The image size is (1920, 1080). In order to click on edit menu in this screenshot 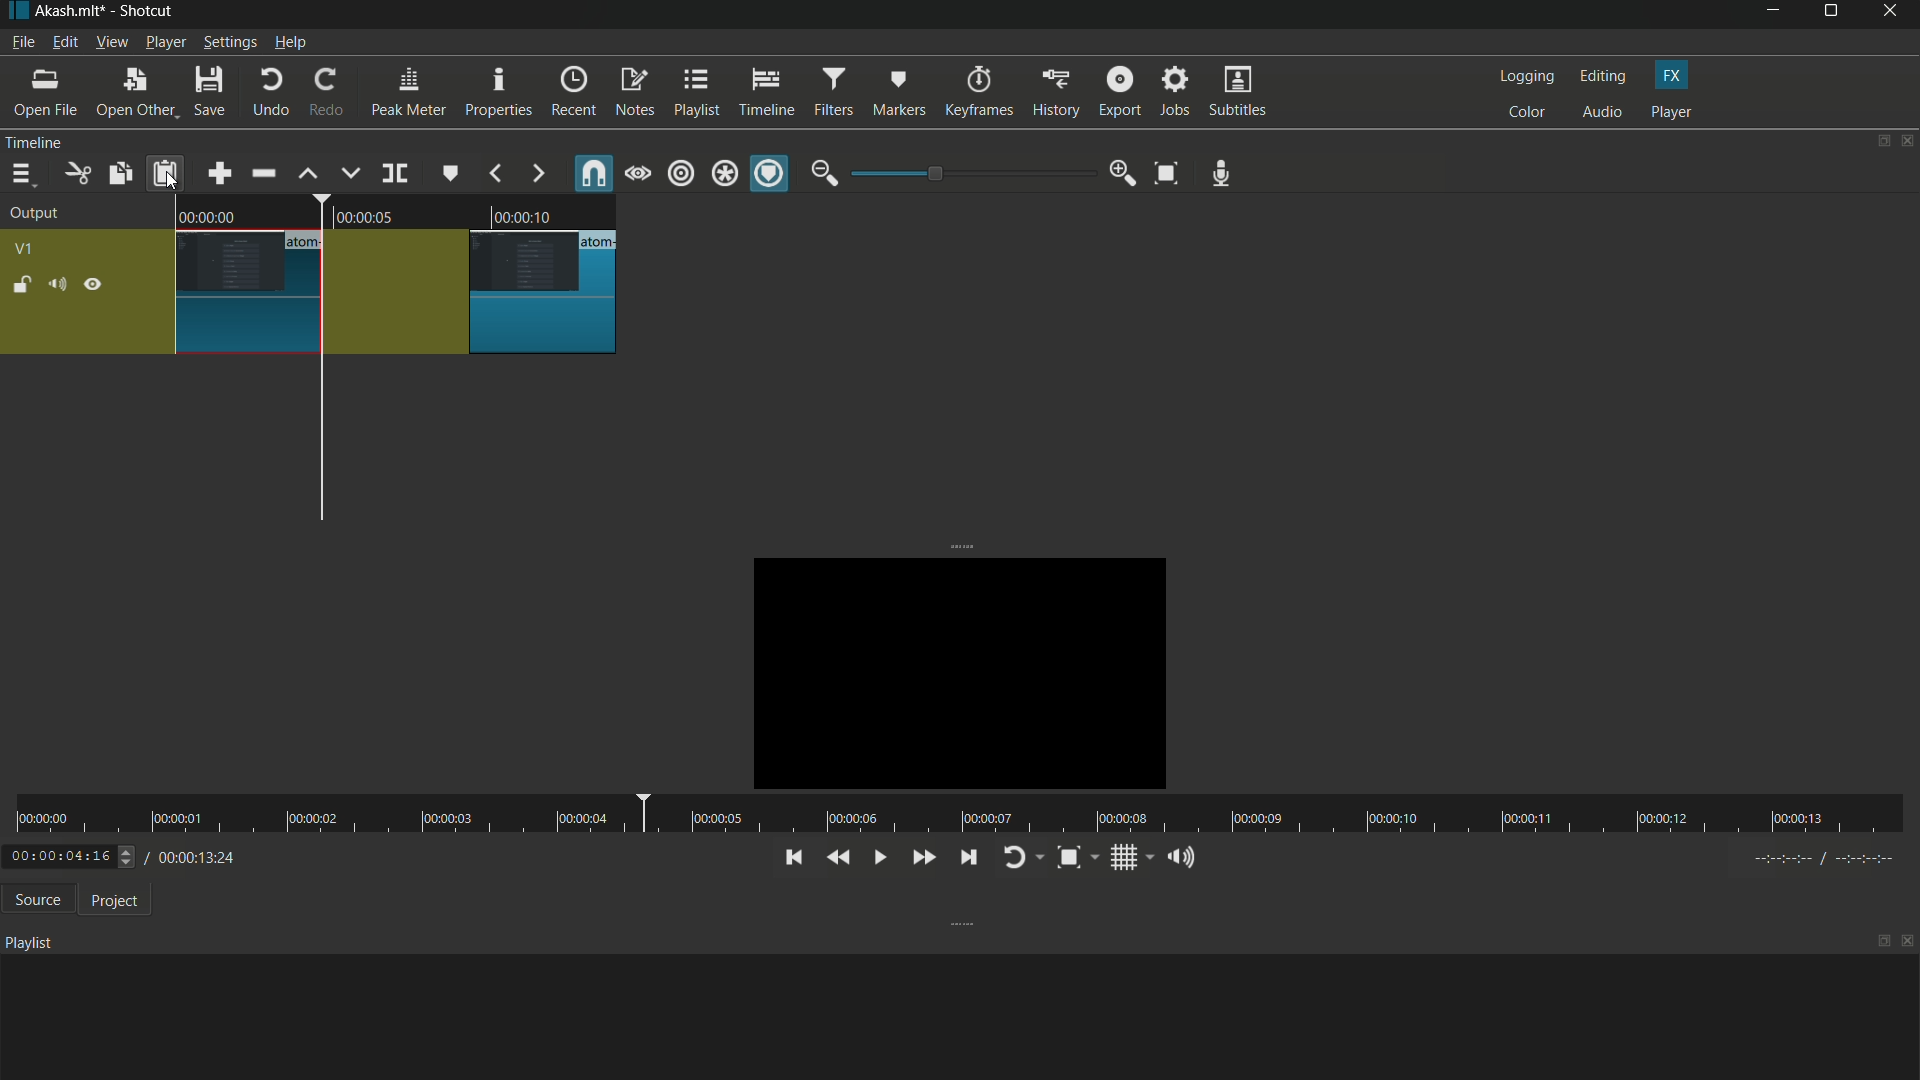, I will do `click(64, 43)`.